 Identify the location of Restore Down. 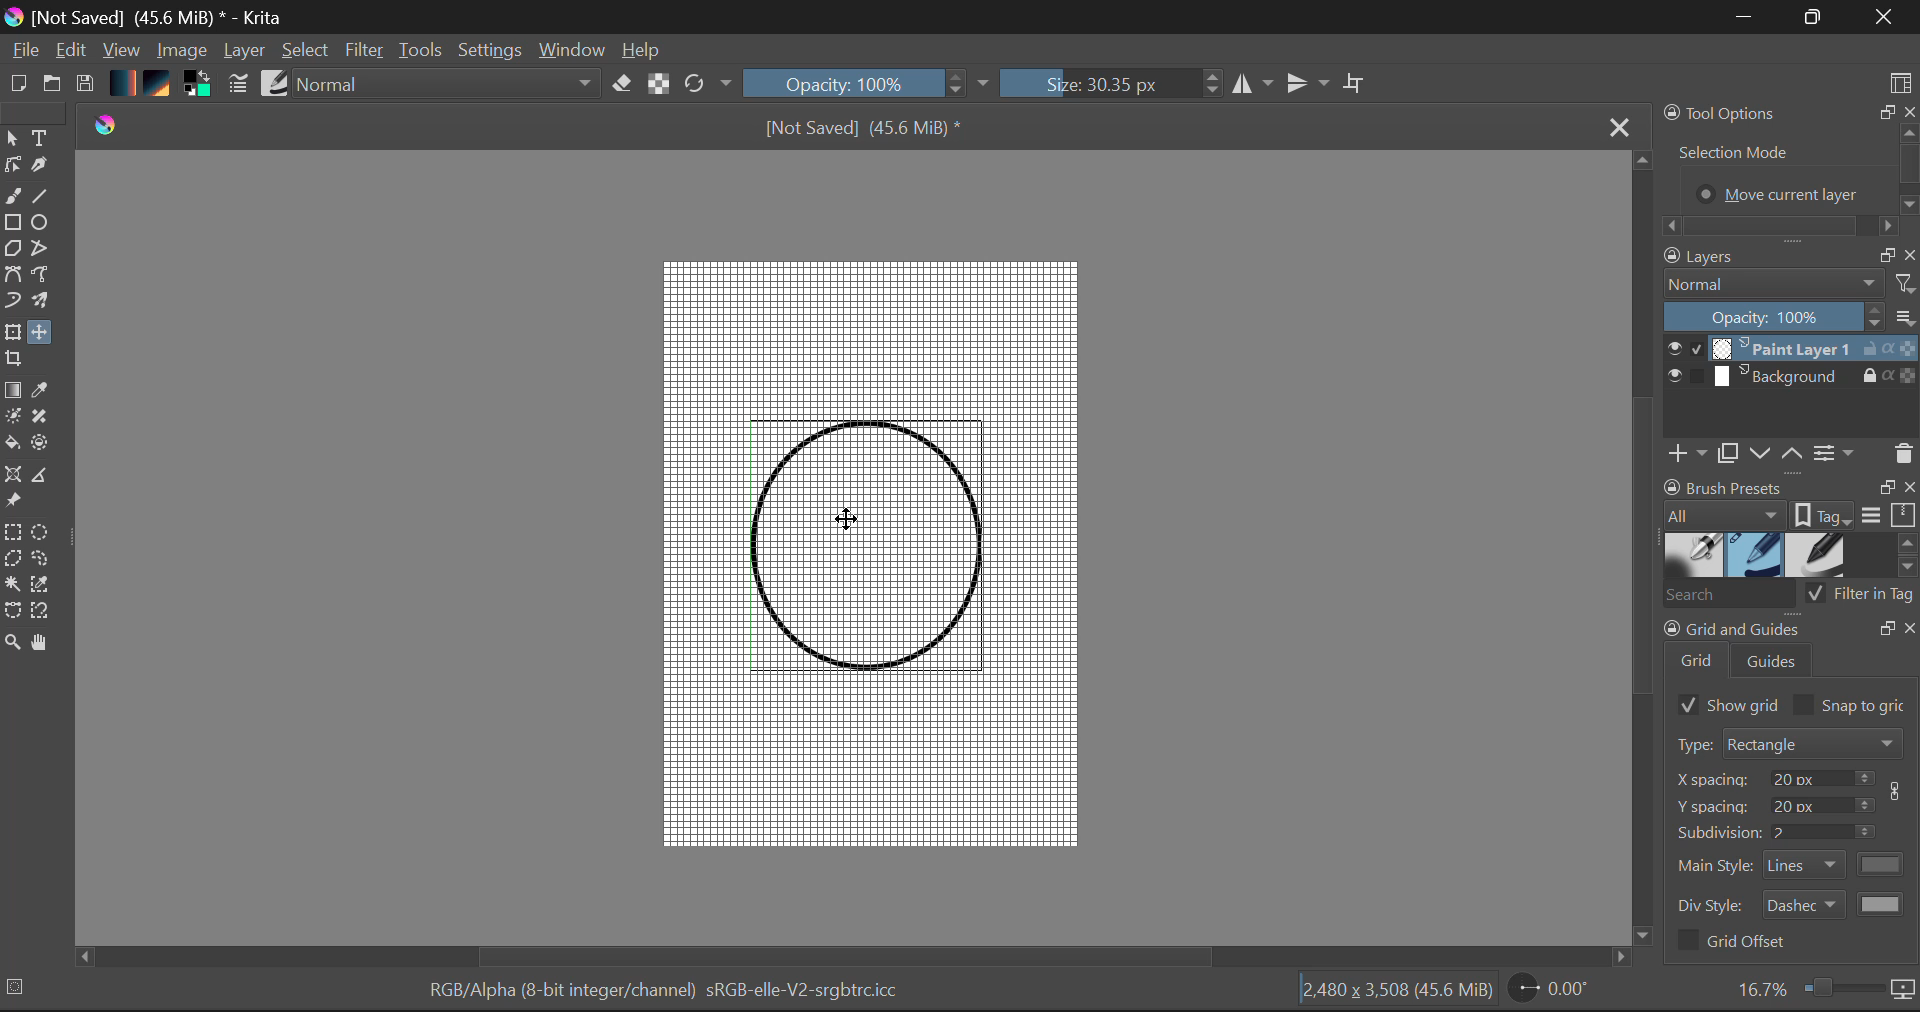
(1745, 18).